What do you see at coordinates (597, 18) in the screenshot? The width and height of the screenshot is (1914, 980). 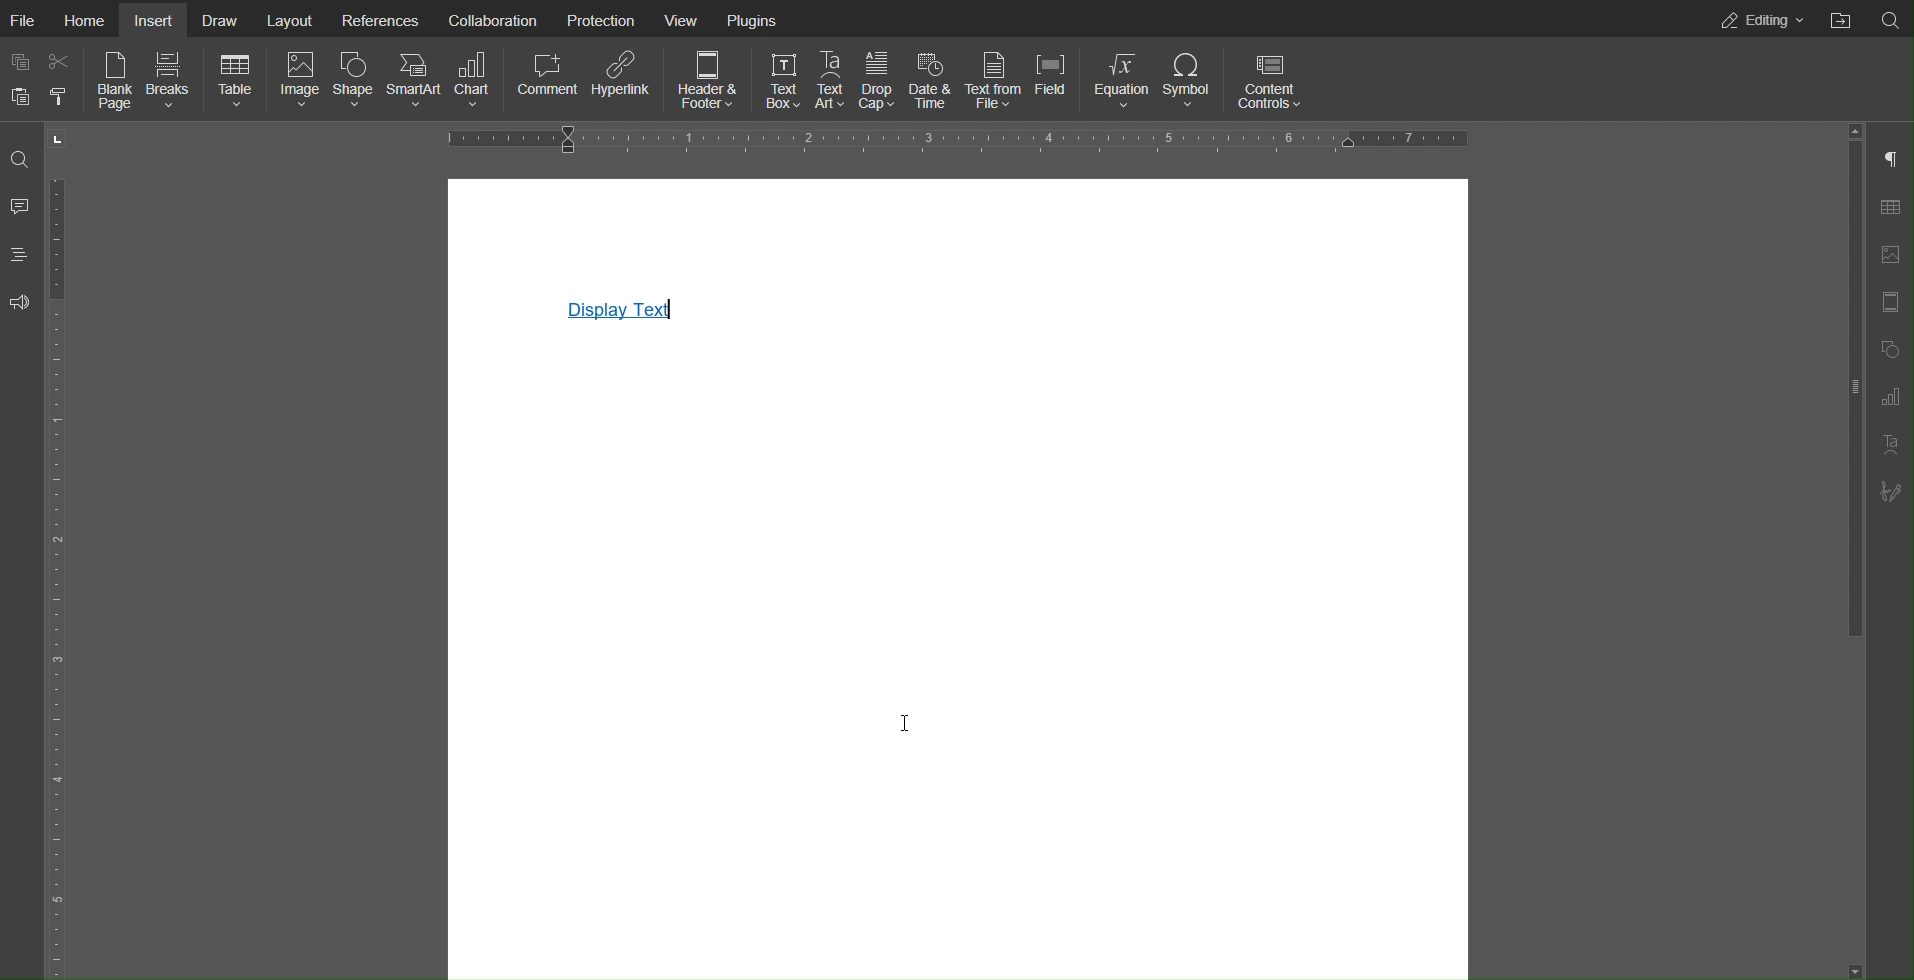 I see `Protection` at bounding box center [597, 18].